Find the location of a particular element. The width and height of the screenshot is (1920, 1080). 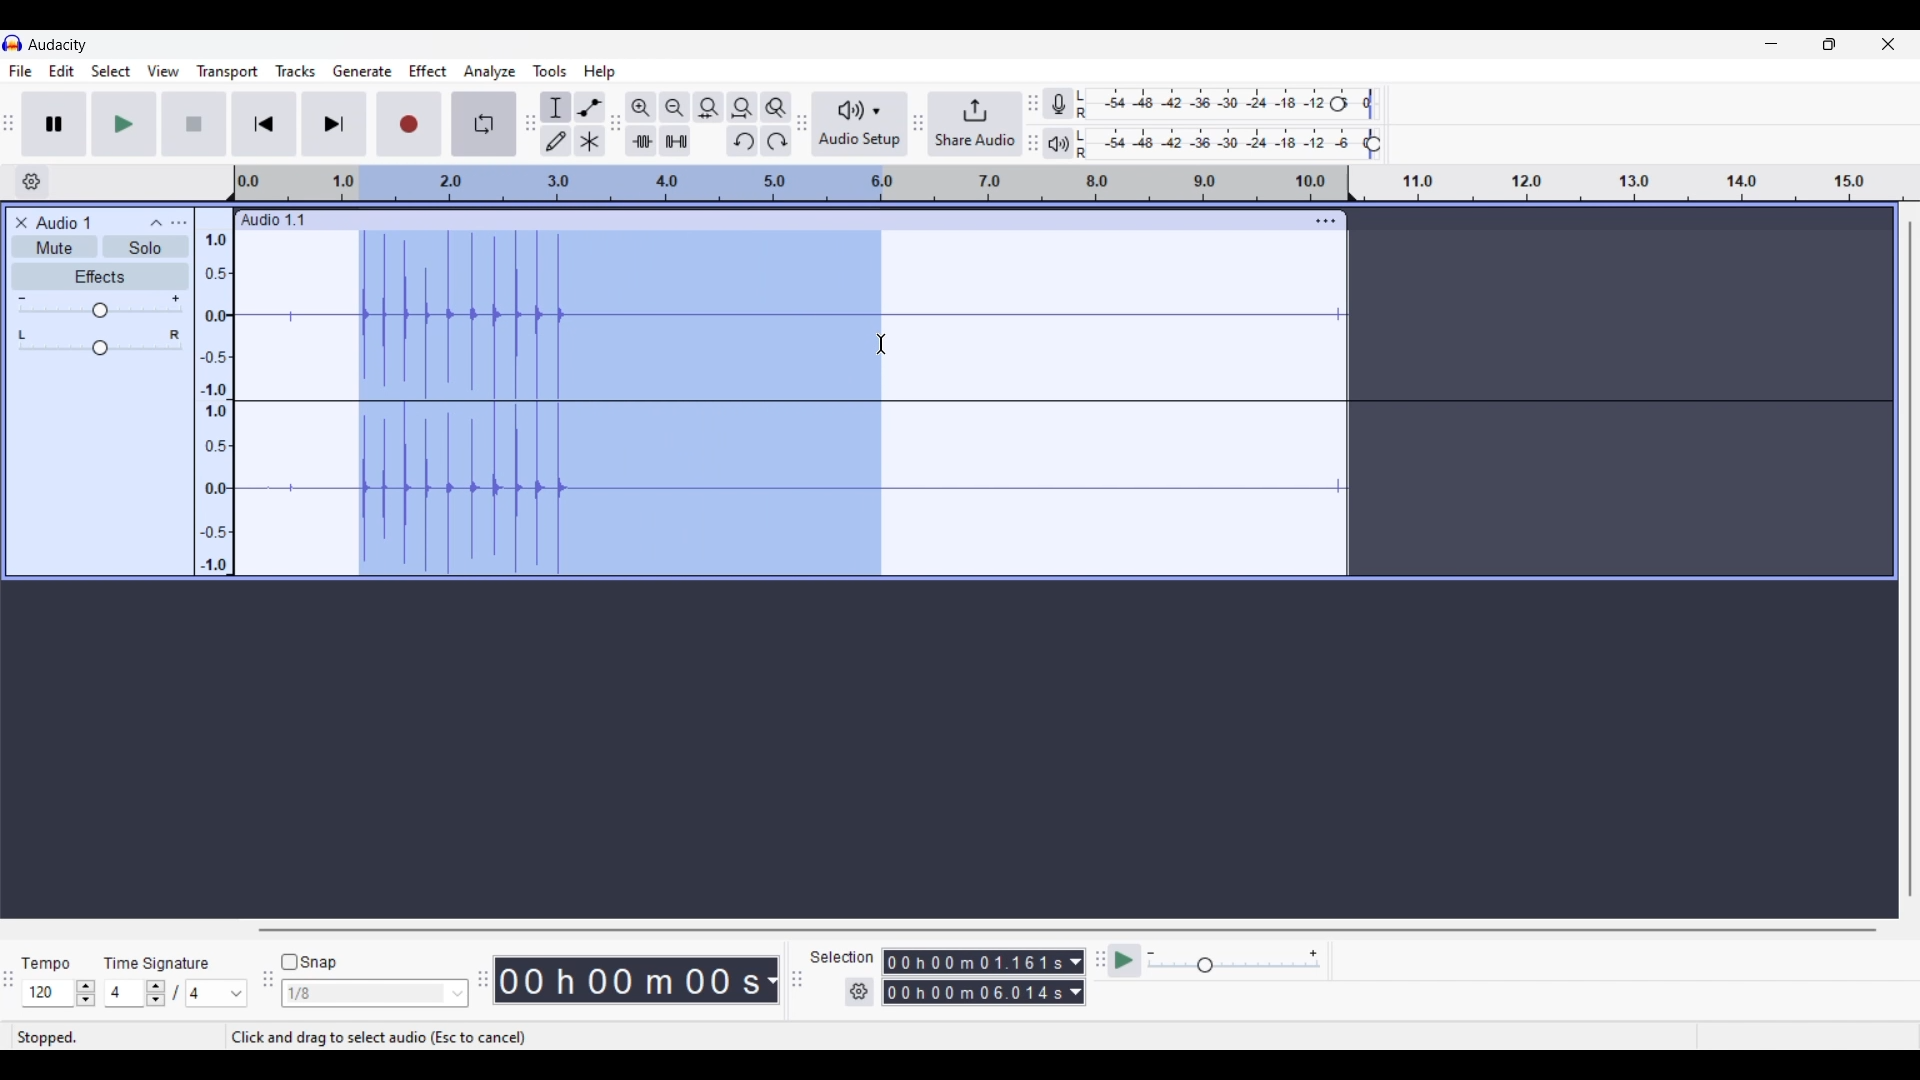

Envelop tool is located at coordinates (590, 106).